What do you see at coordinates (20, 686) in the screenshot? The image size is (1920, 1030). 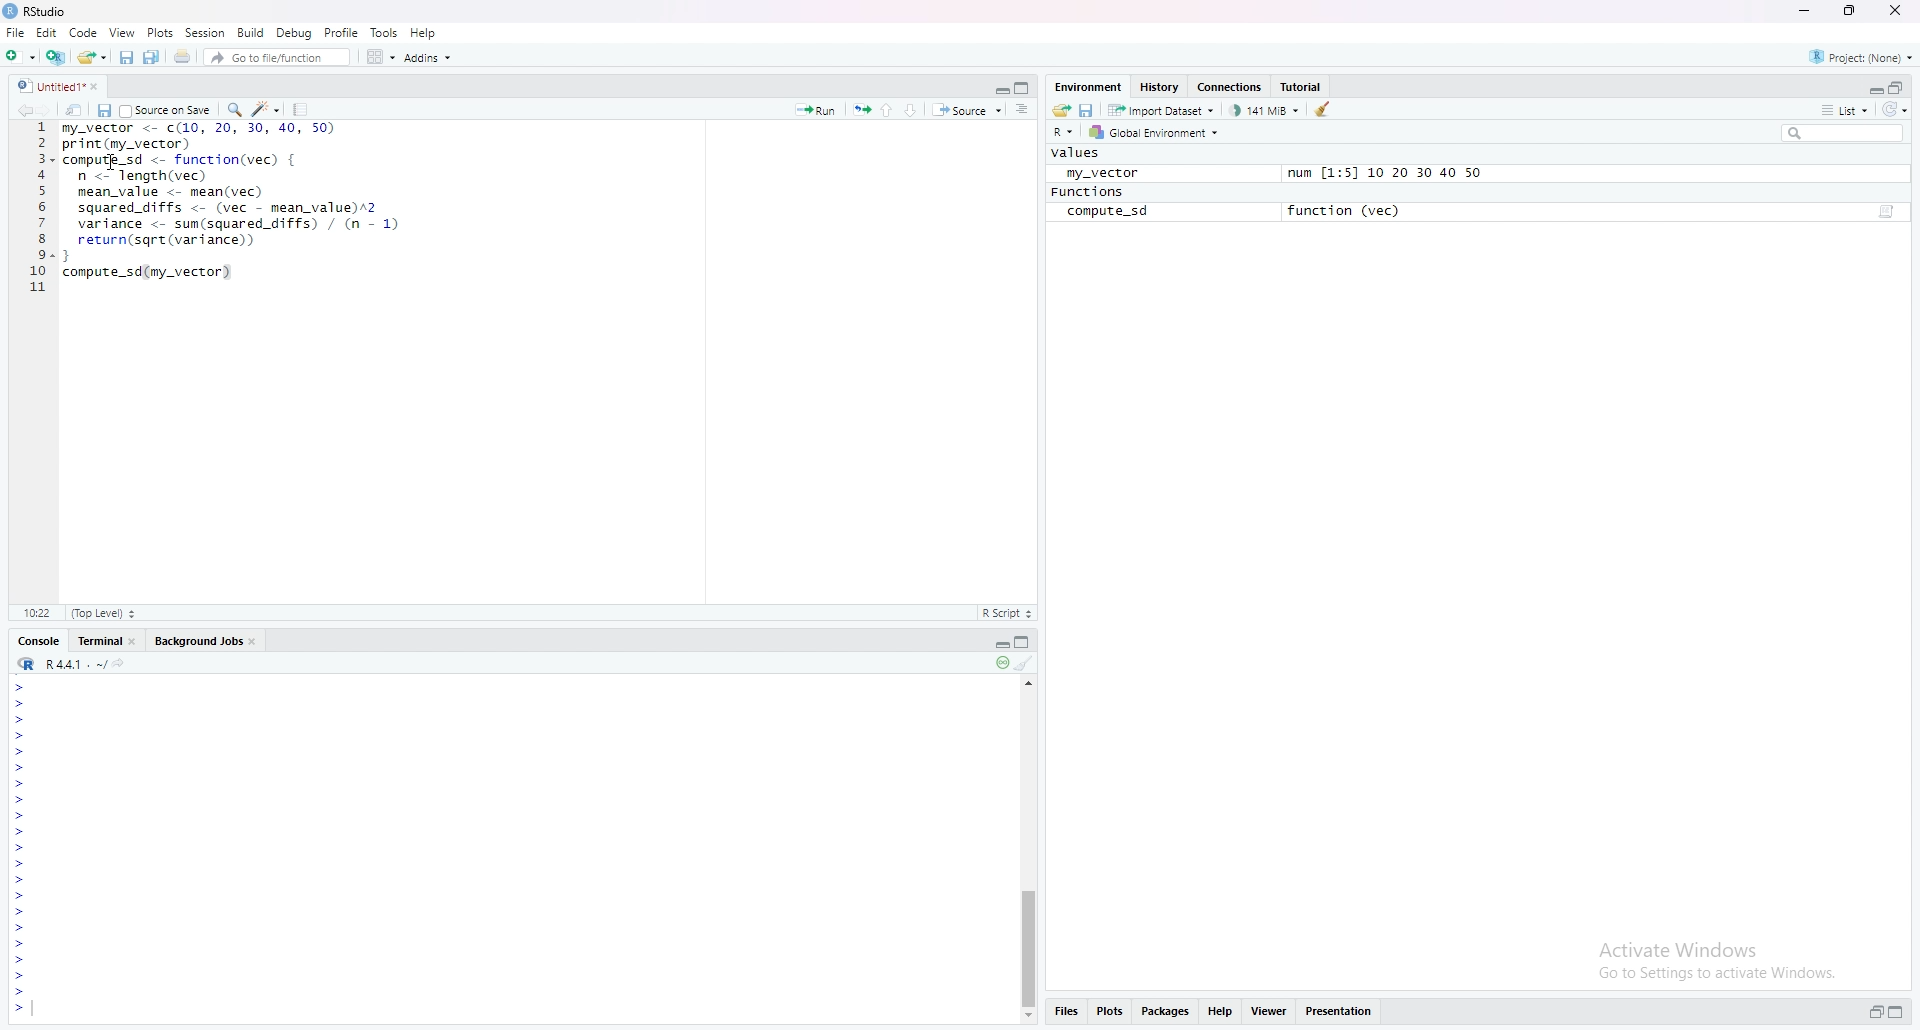 I see `Prompt cursor` at bounding box center [20, 686].